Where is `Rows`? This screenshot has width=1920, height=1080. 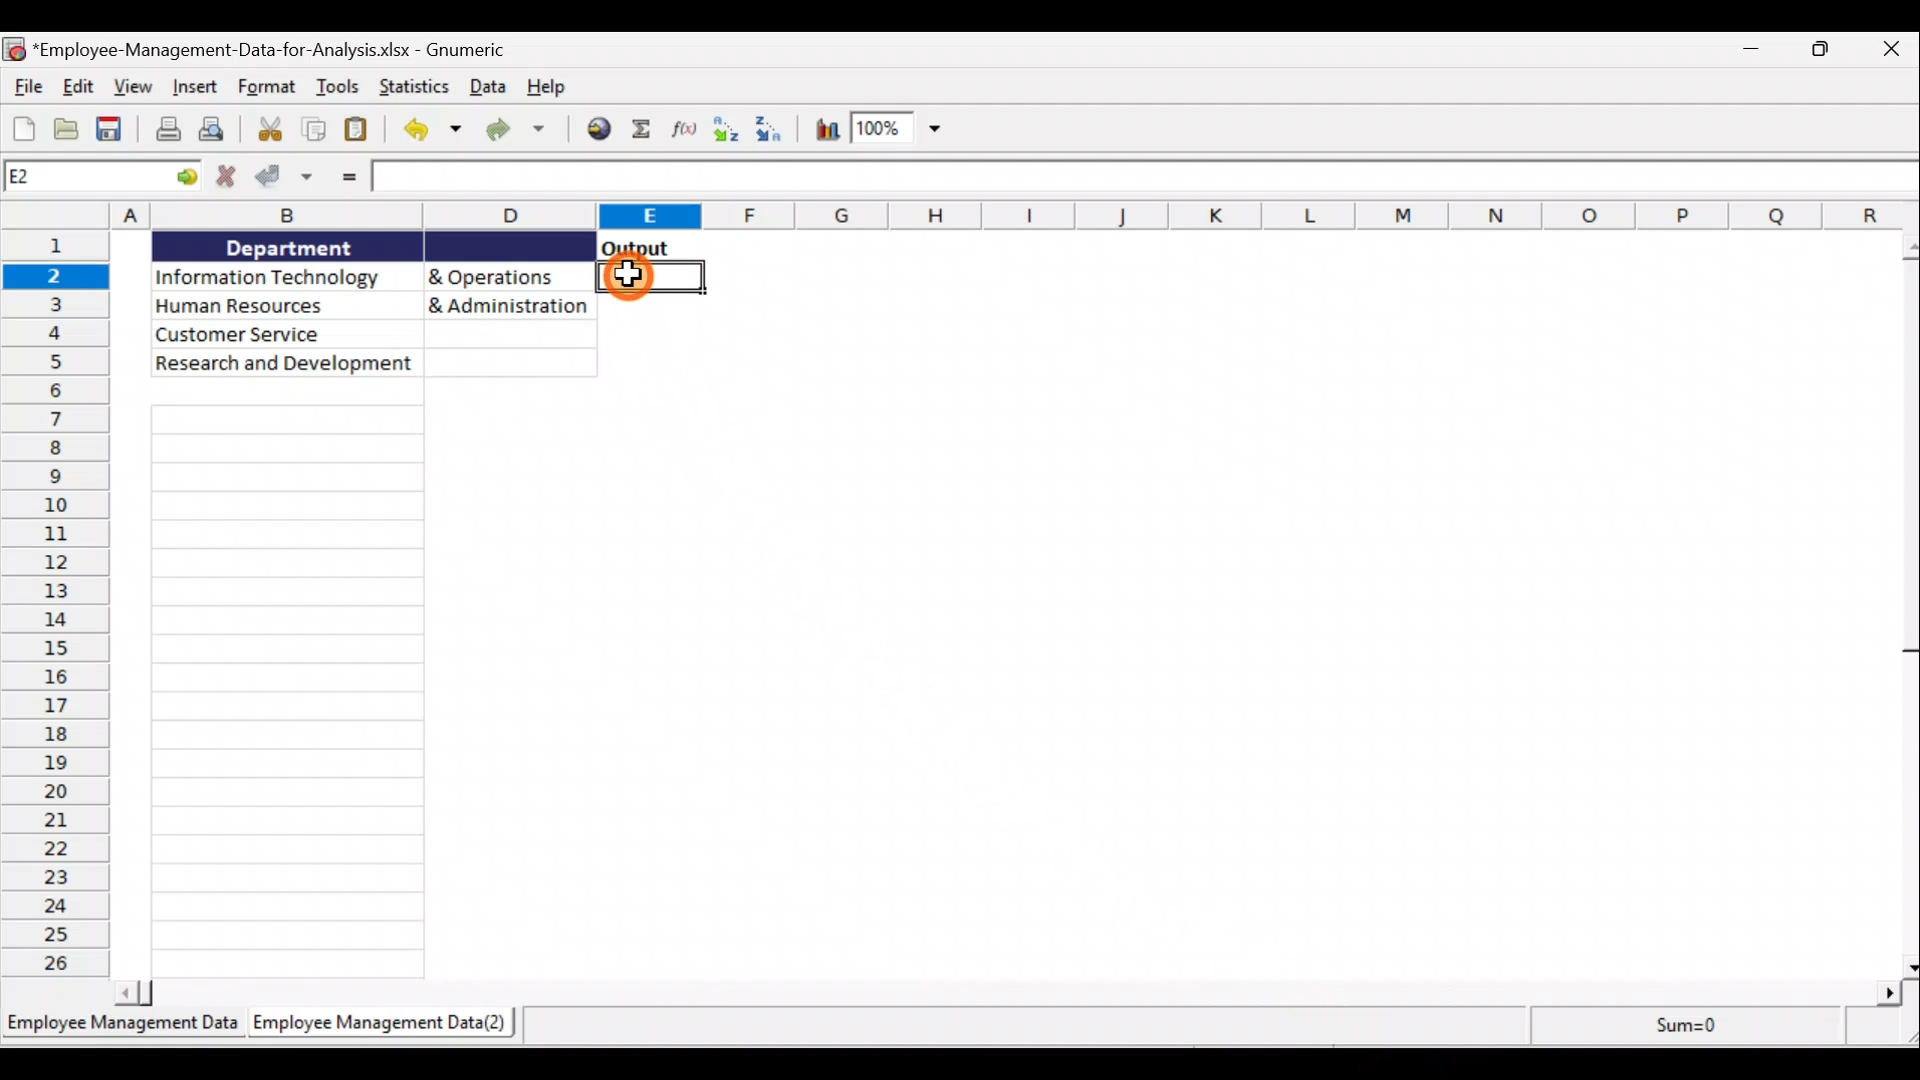
Rows is located at coordinates (59, 605).